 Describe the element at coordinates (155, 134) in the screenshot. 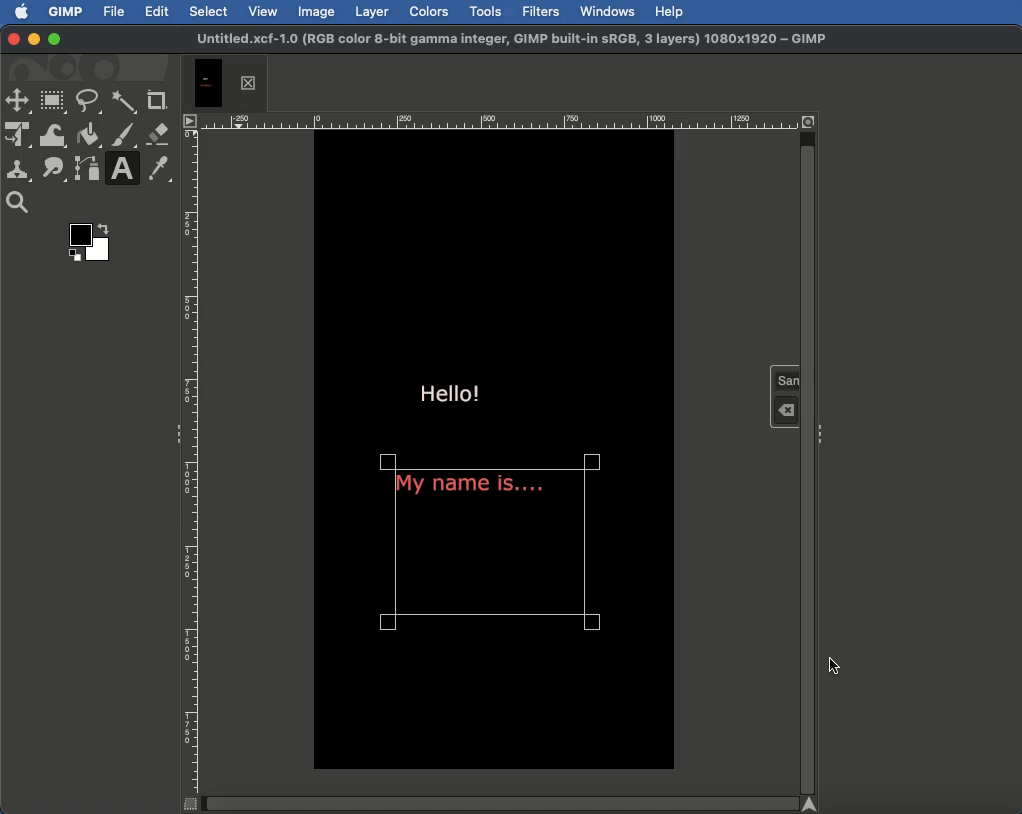

I see `Erase` at that location.